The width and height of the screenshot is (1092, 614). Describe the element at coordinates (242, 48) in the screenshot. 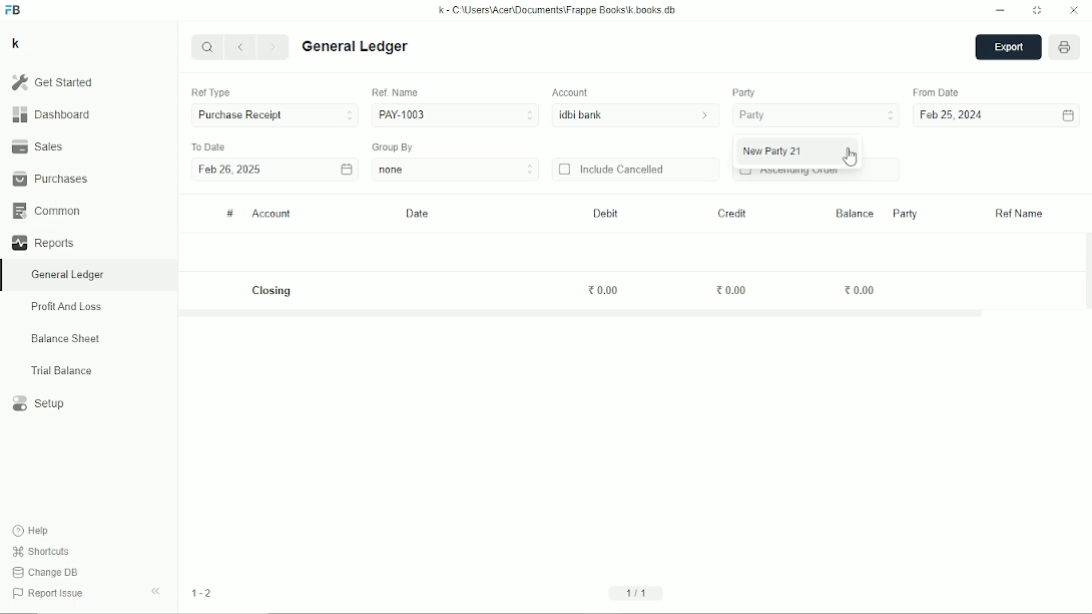

I see `Previous` at that location.